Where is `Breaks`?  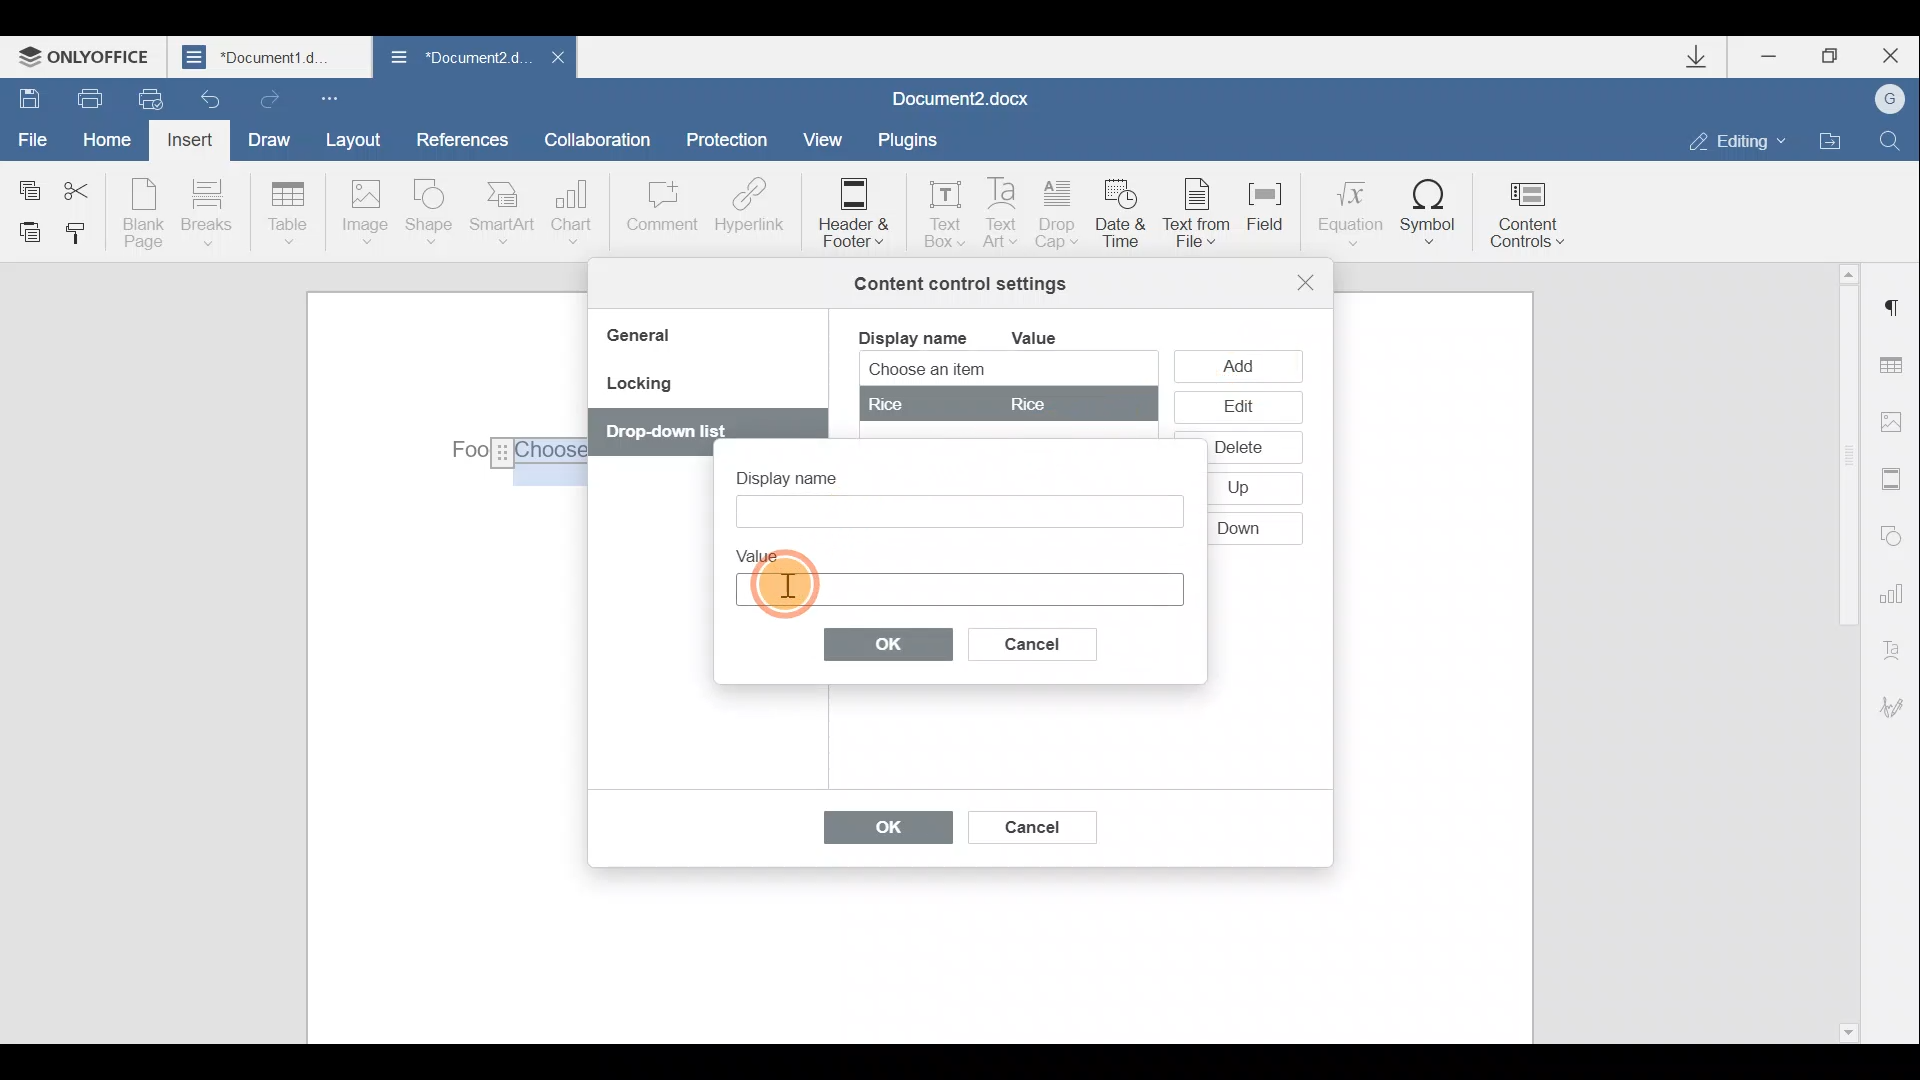
Breaks is located at coordinates (205, 218).